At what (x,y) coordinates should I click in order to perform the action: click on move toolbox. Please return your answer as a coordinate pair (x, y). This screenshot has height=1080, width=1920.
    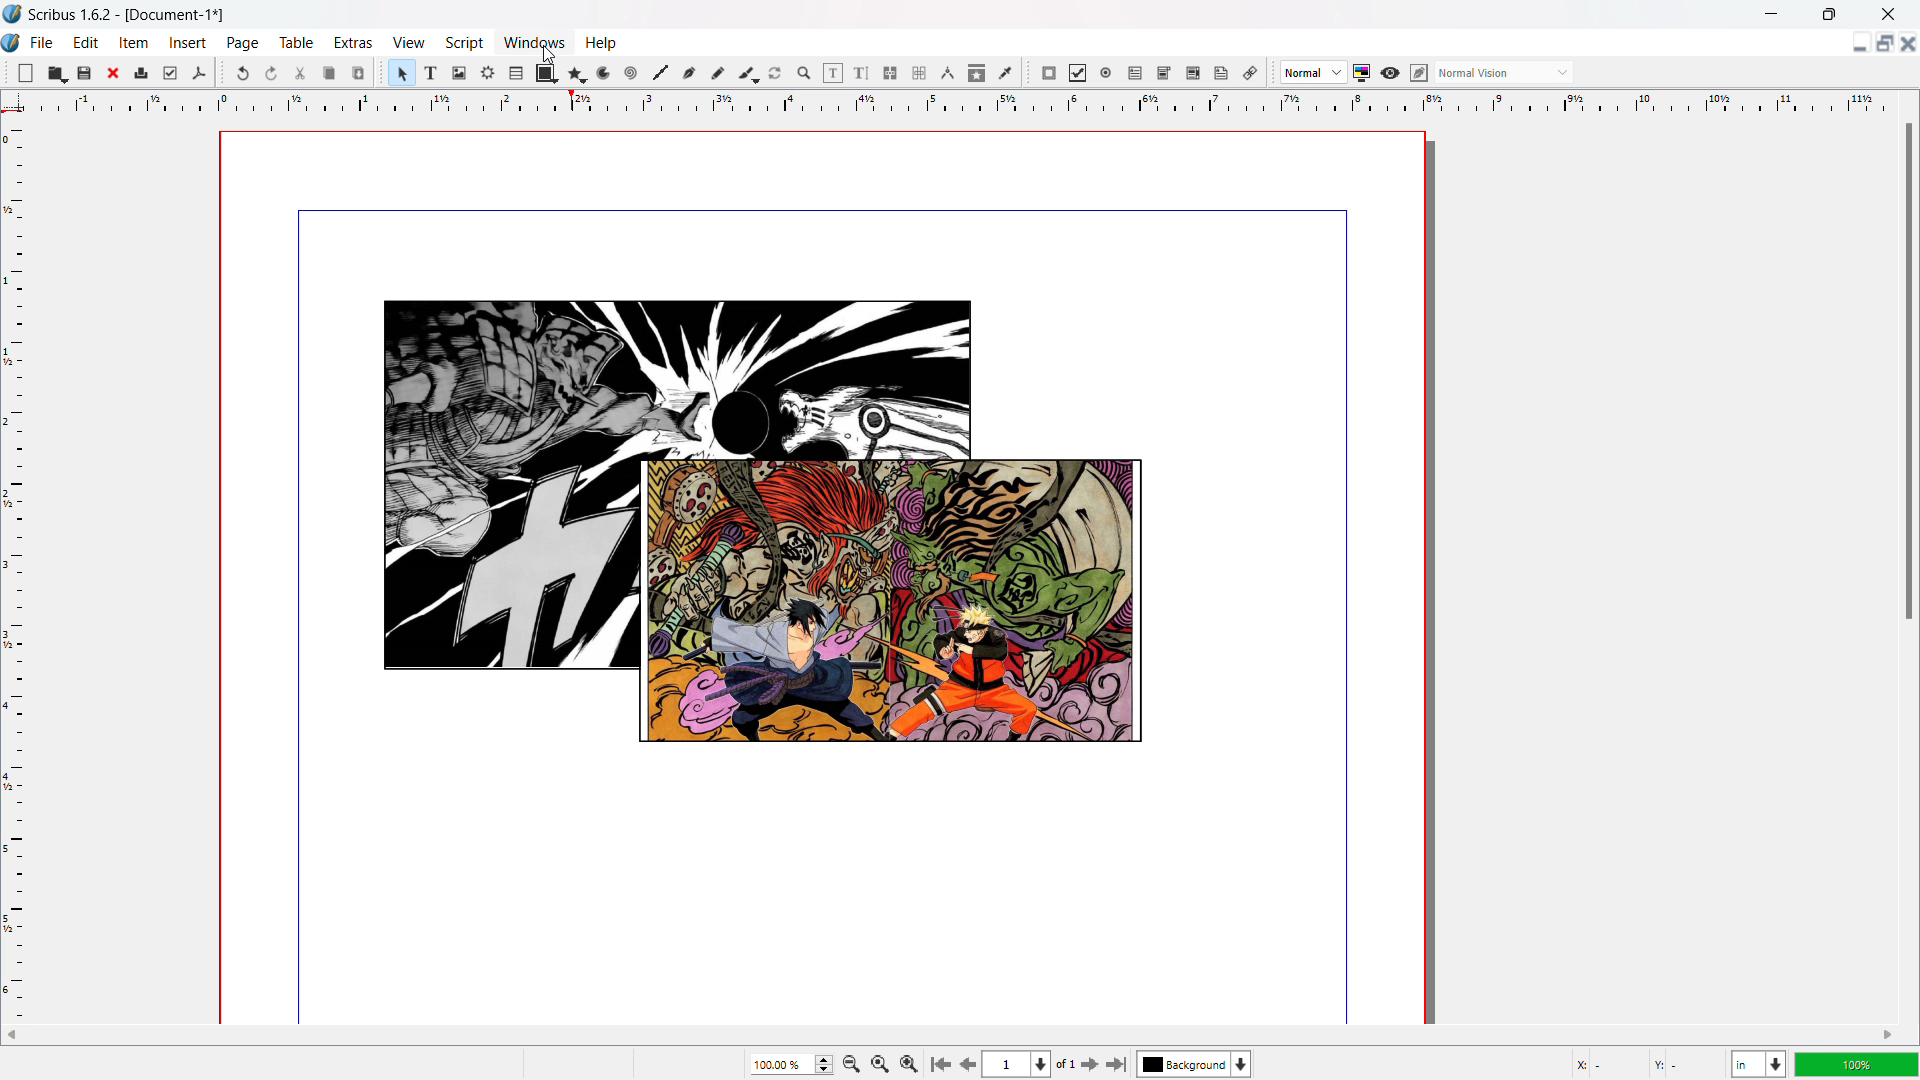
    Looking at the image, I should click on (1028, 73).